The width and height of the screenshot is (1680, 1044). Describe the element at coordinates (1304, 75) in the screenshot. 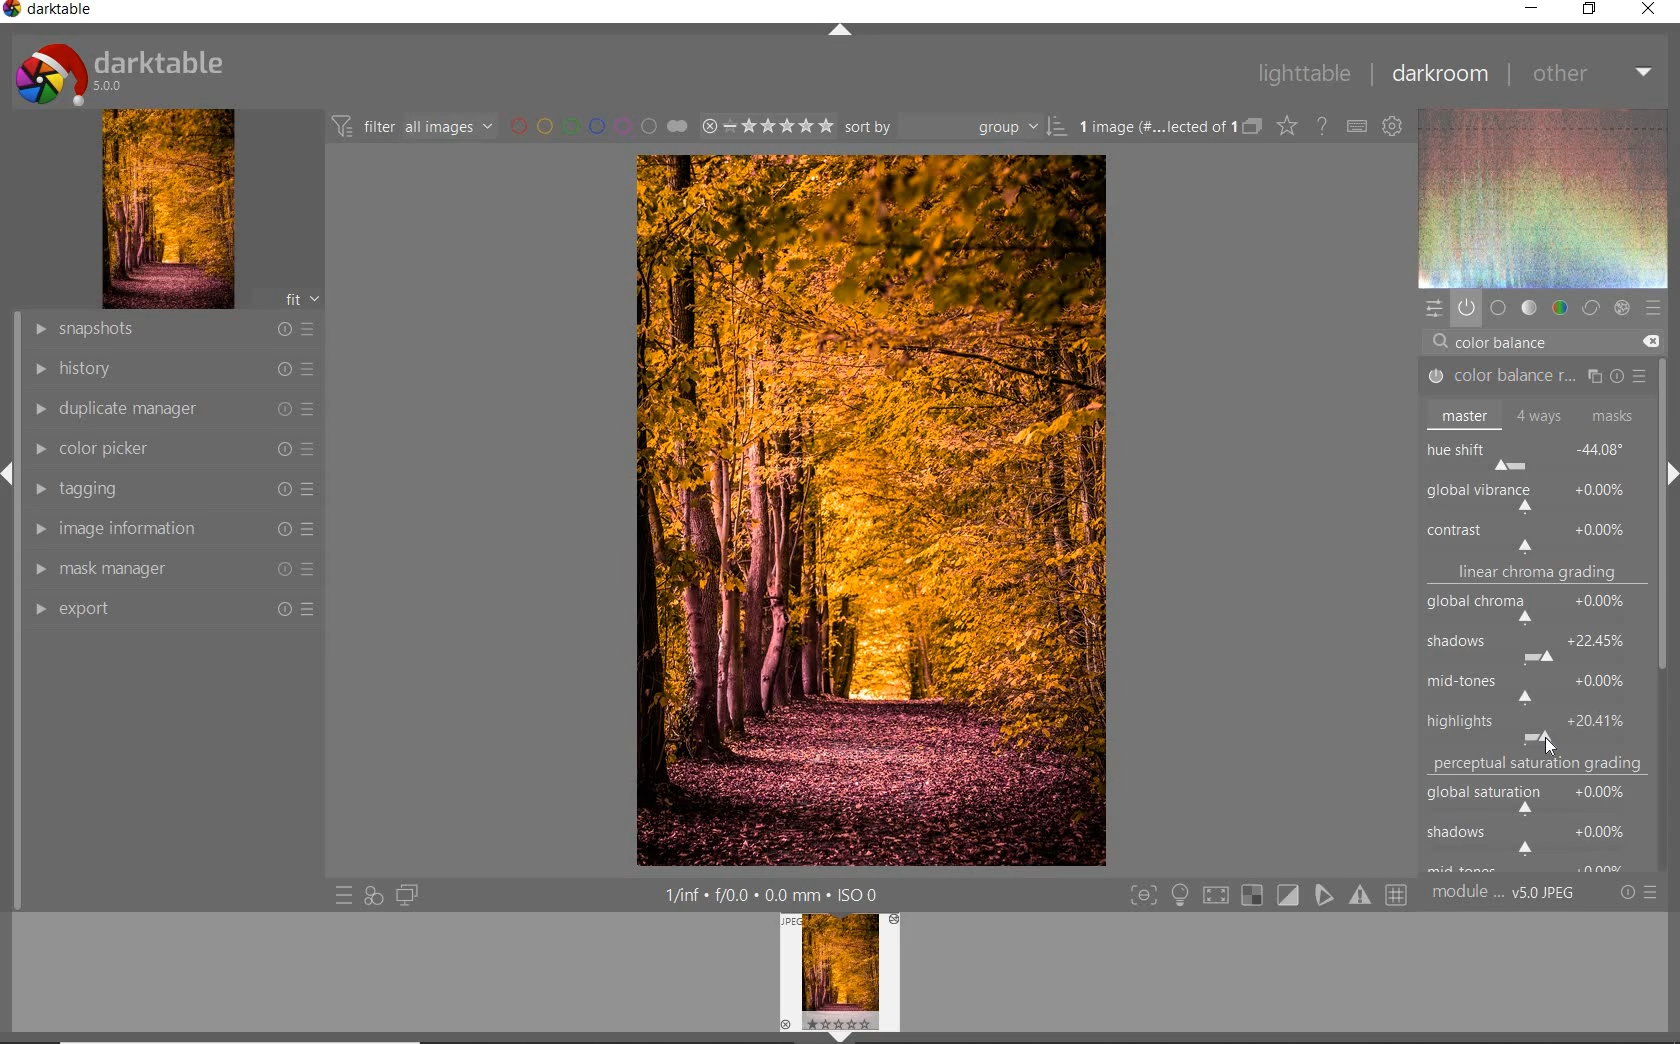

I see `lighttable` at that location.